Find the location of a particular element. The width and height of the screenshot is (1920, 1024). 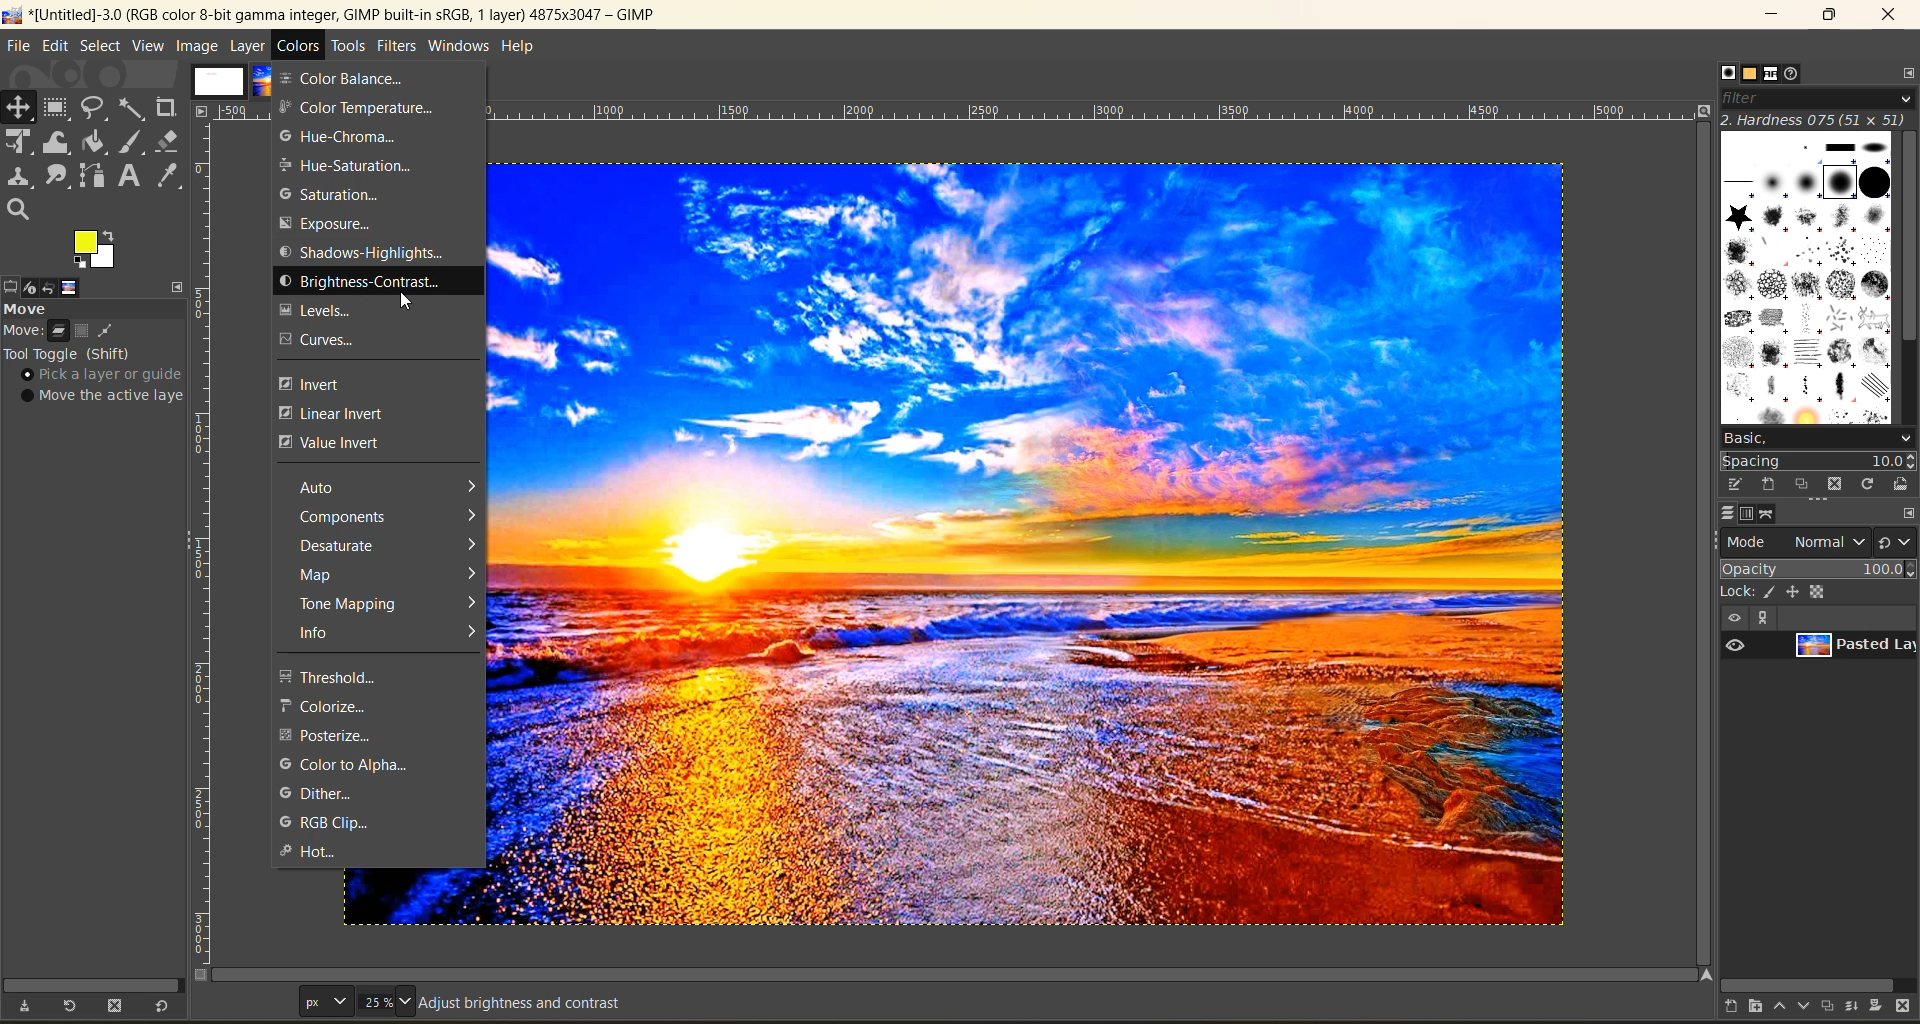

levels is located at coordinates (330, 311).